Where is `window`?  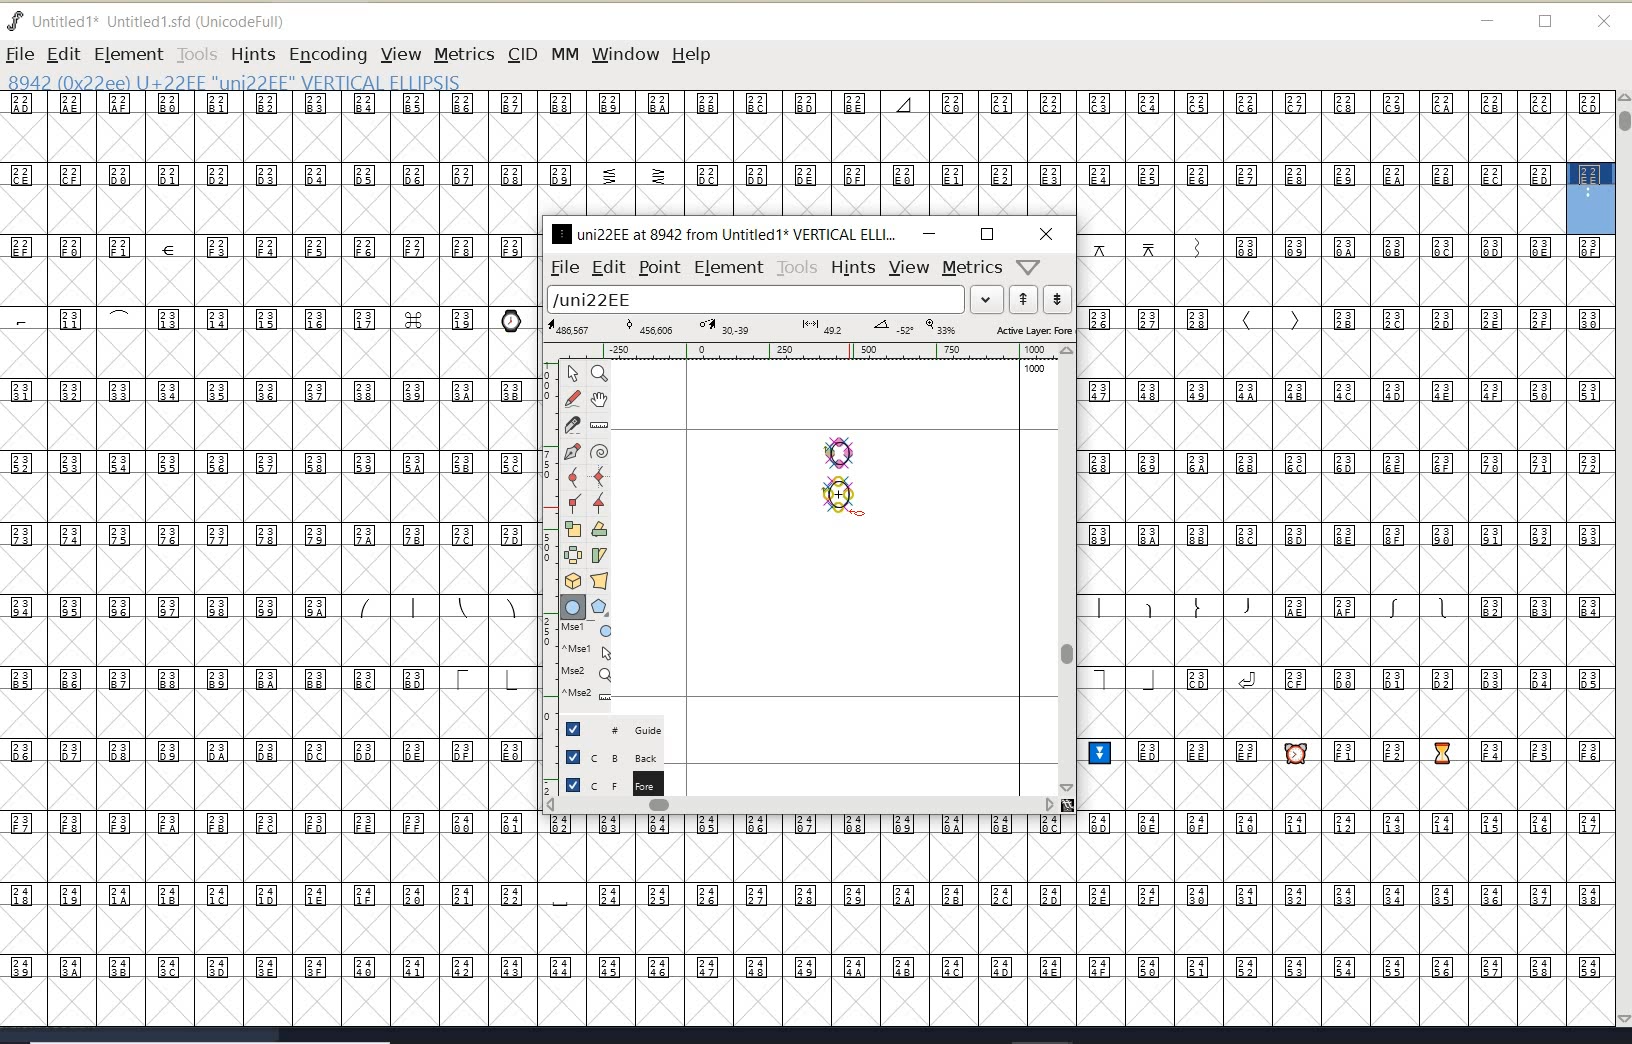
window is located at coordinates (624, 54).